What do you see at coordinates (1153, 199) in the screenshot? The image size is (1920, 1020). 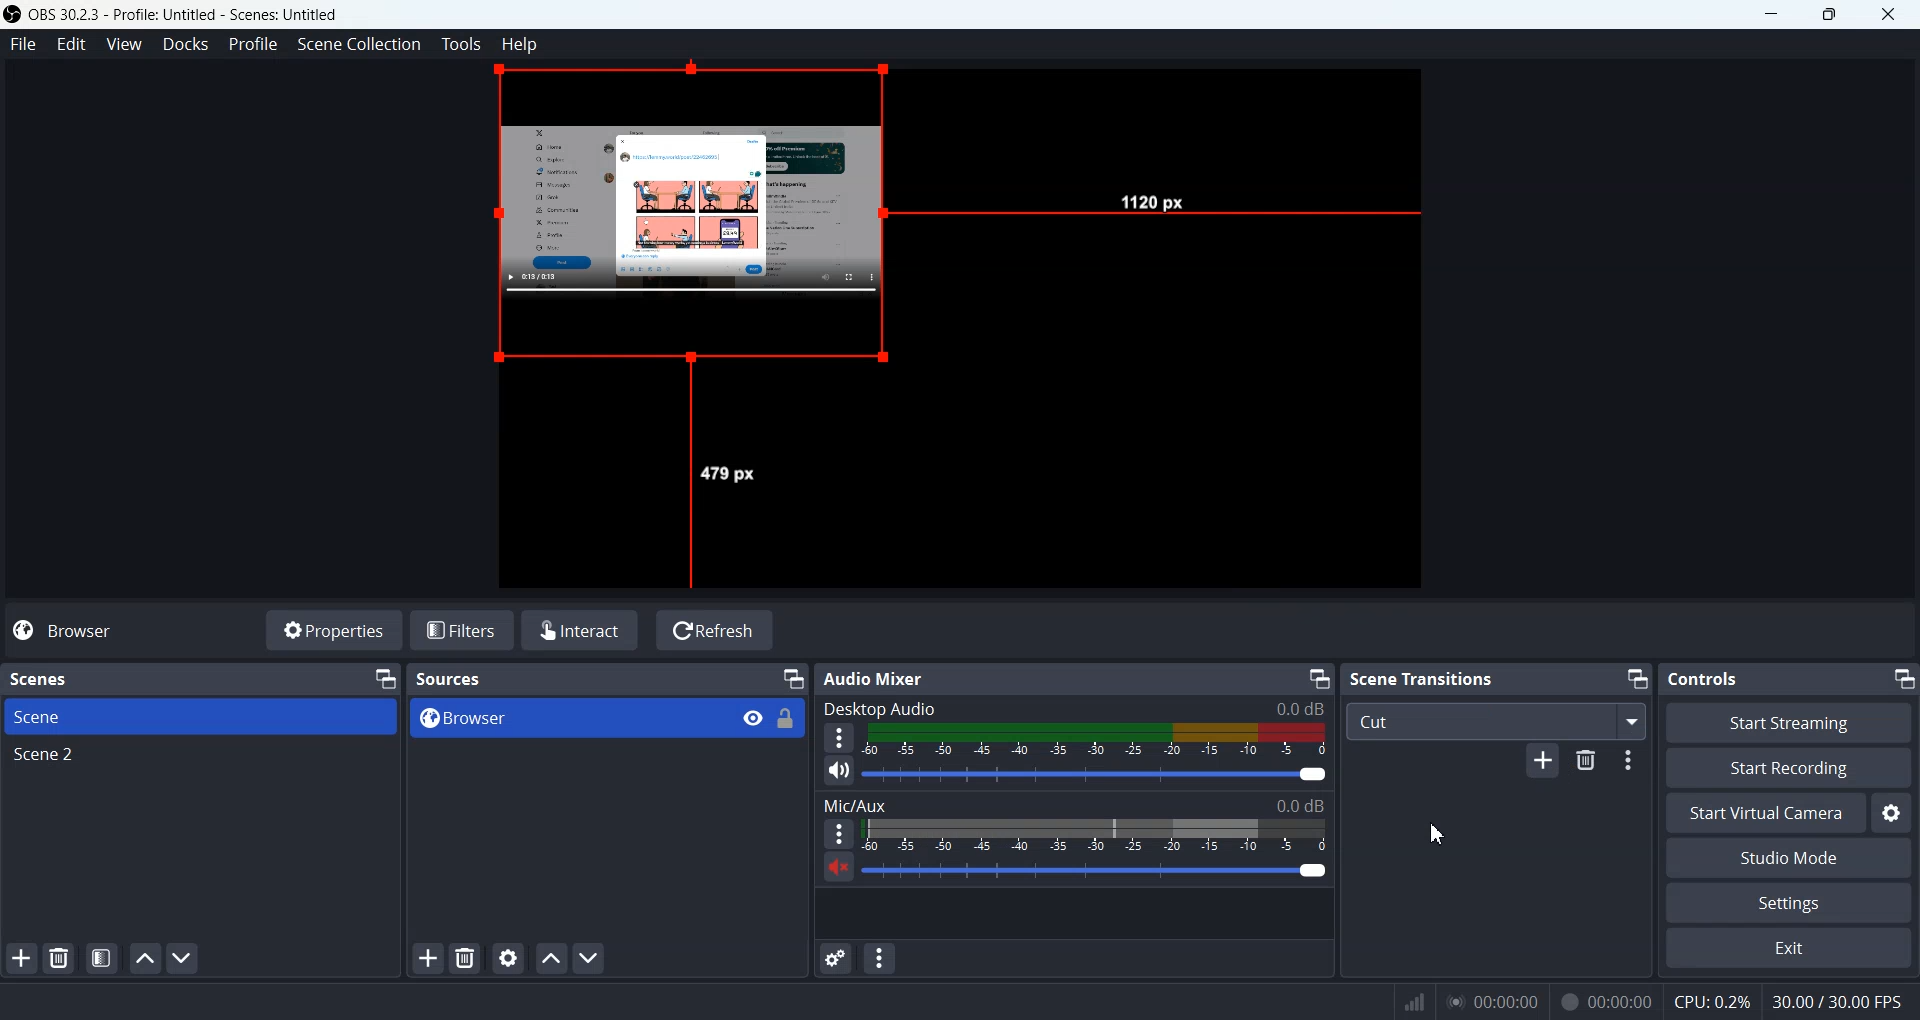 I see `` at bounding box center [1153, 199].